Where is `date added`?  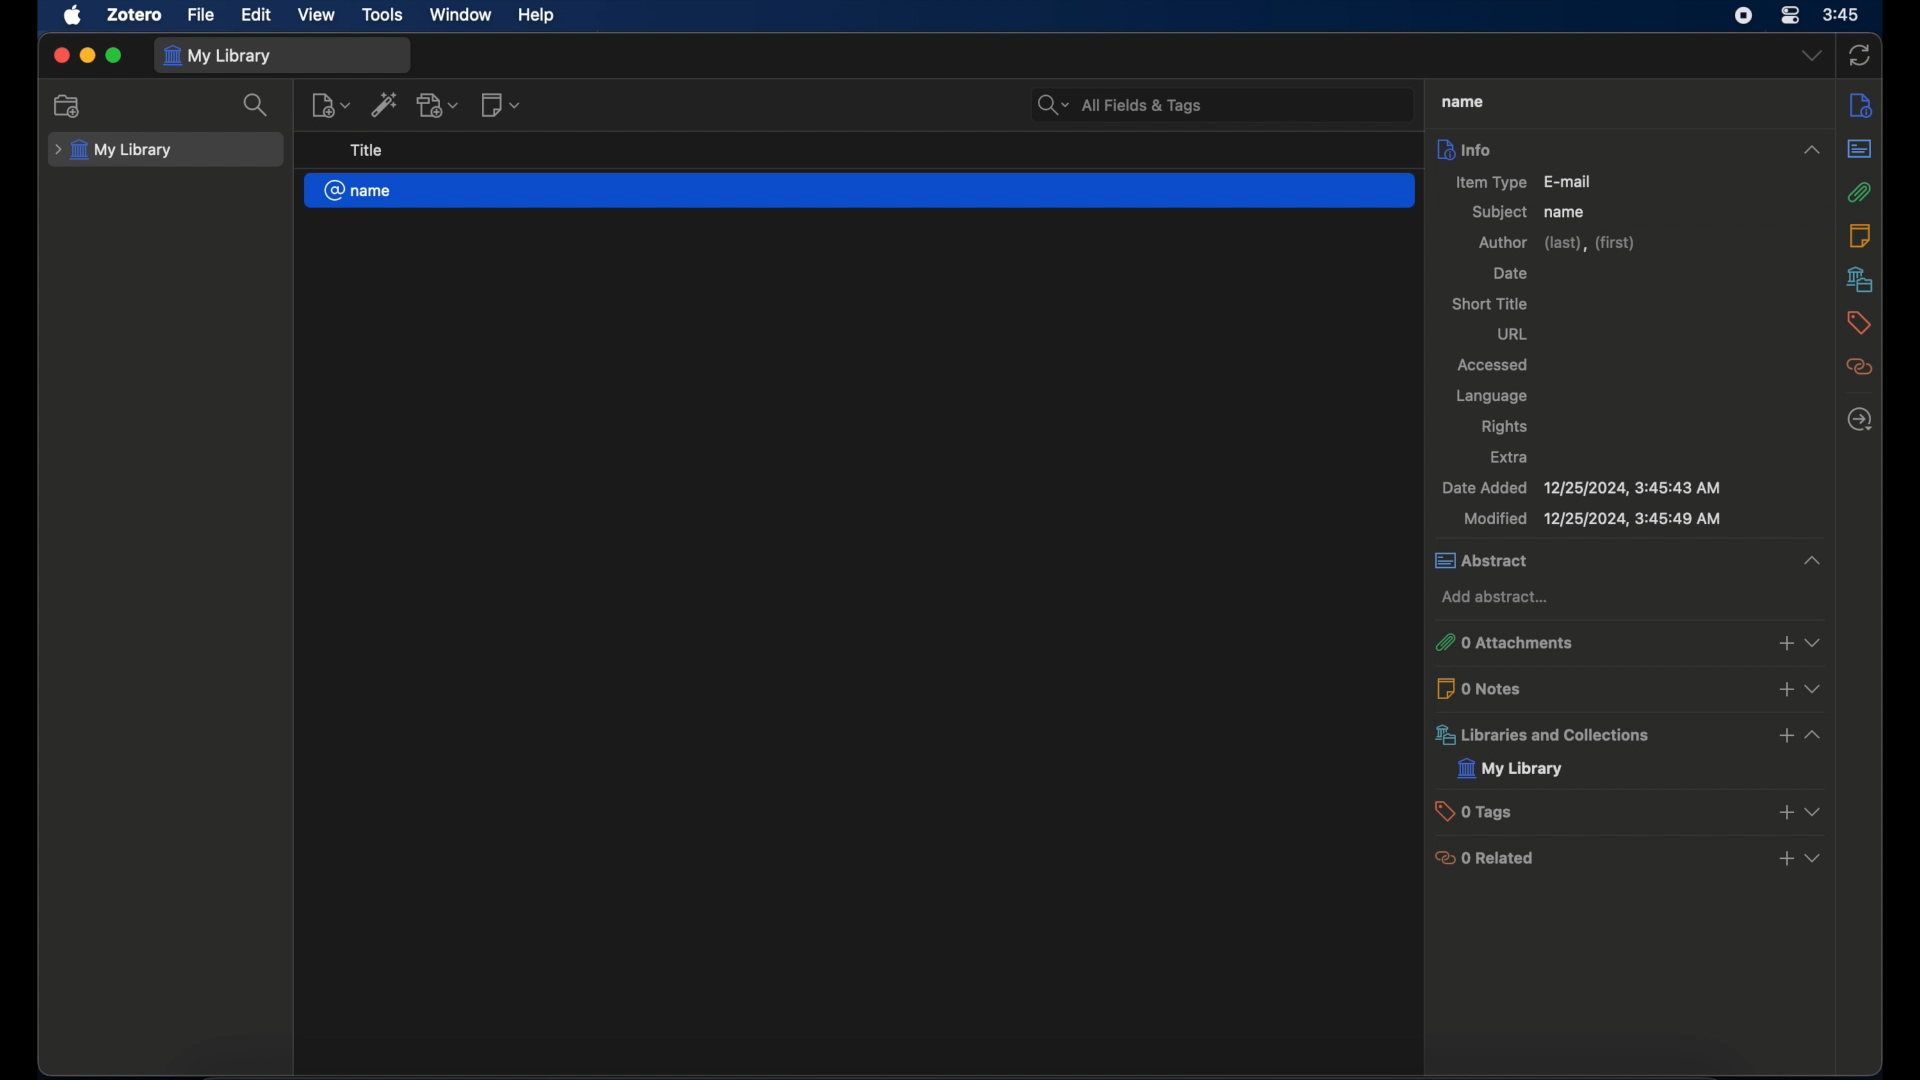
date added is located at coordinates (1582, 488).